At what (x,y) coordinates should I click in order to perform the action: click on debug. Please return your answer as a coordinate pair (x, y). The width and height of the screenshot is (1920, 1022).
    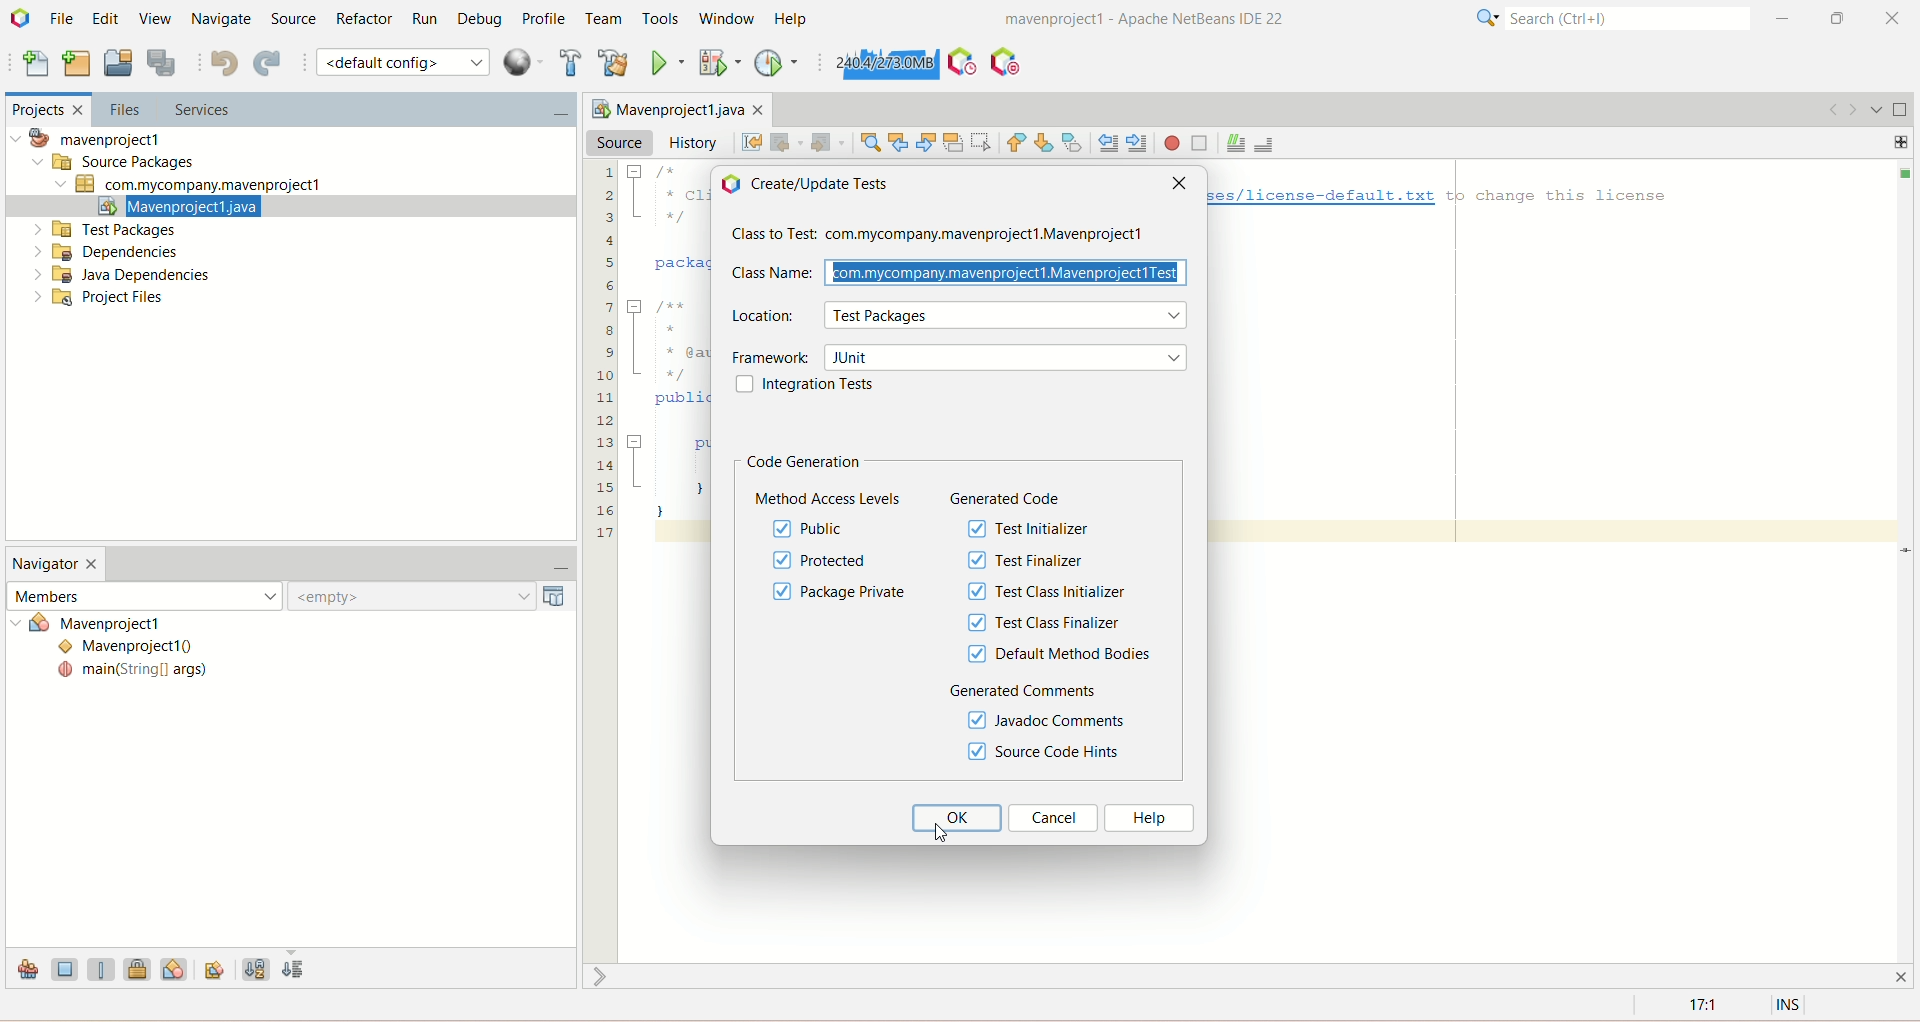
    Looking at the image, I should click on (485, 21).